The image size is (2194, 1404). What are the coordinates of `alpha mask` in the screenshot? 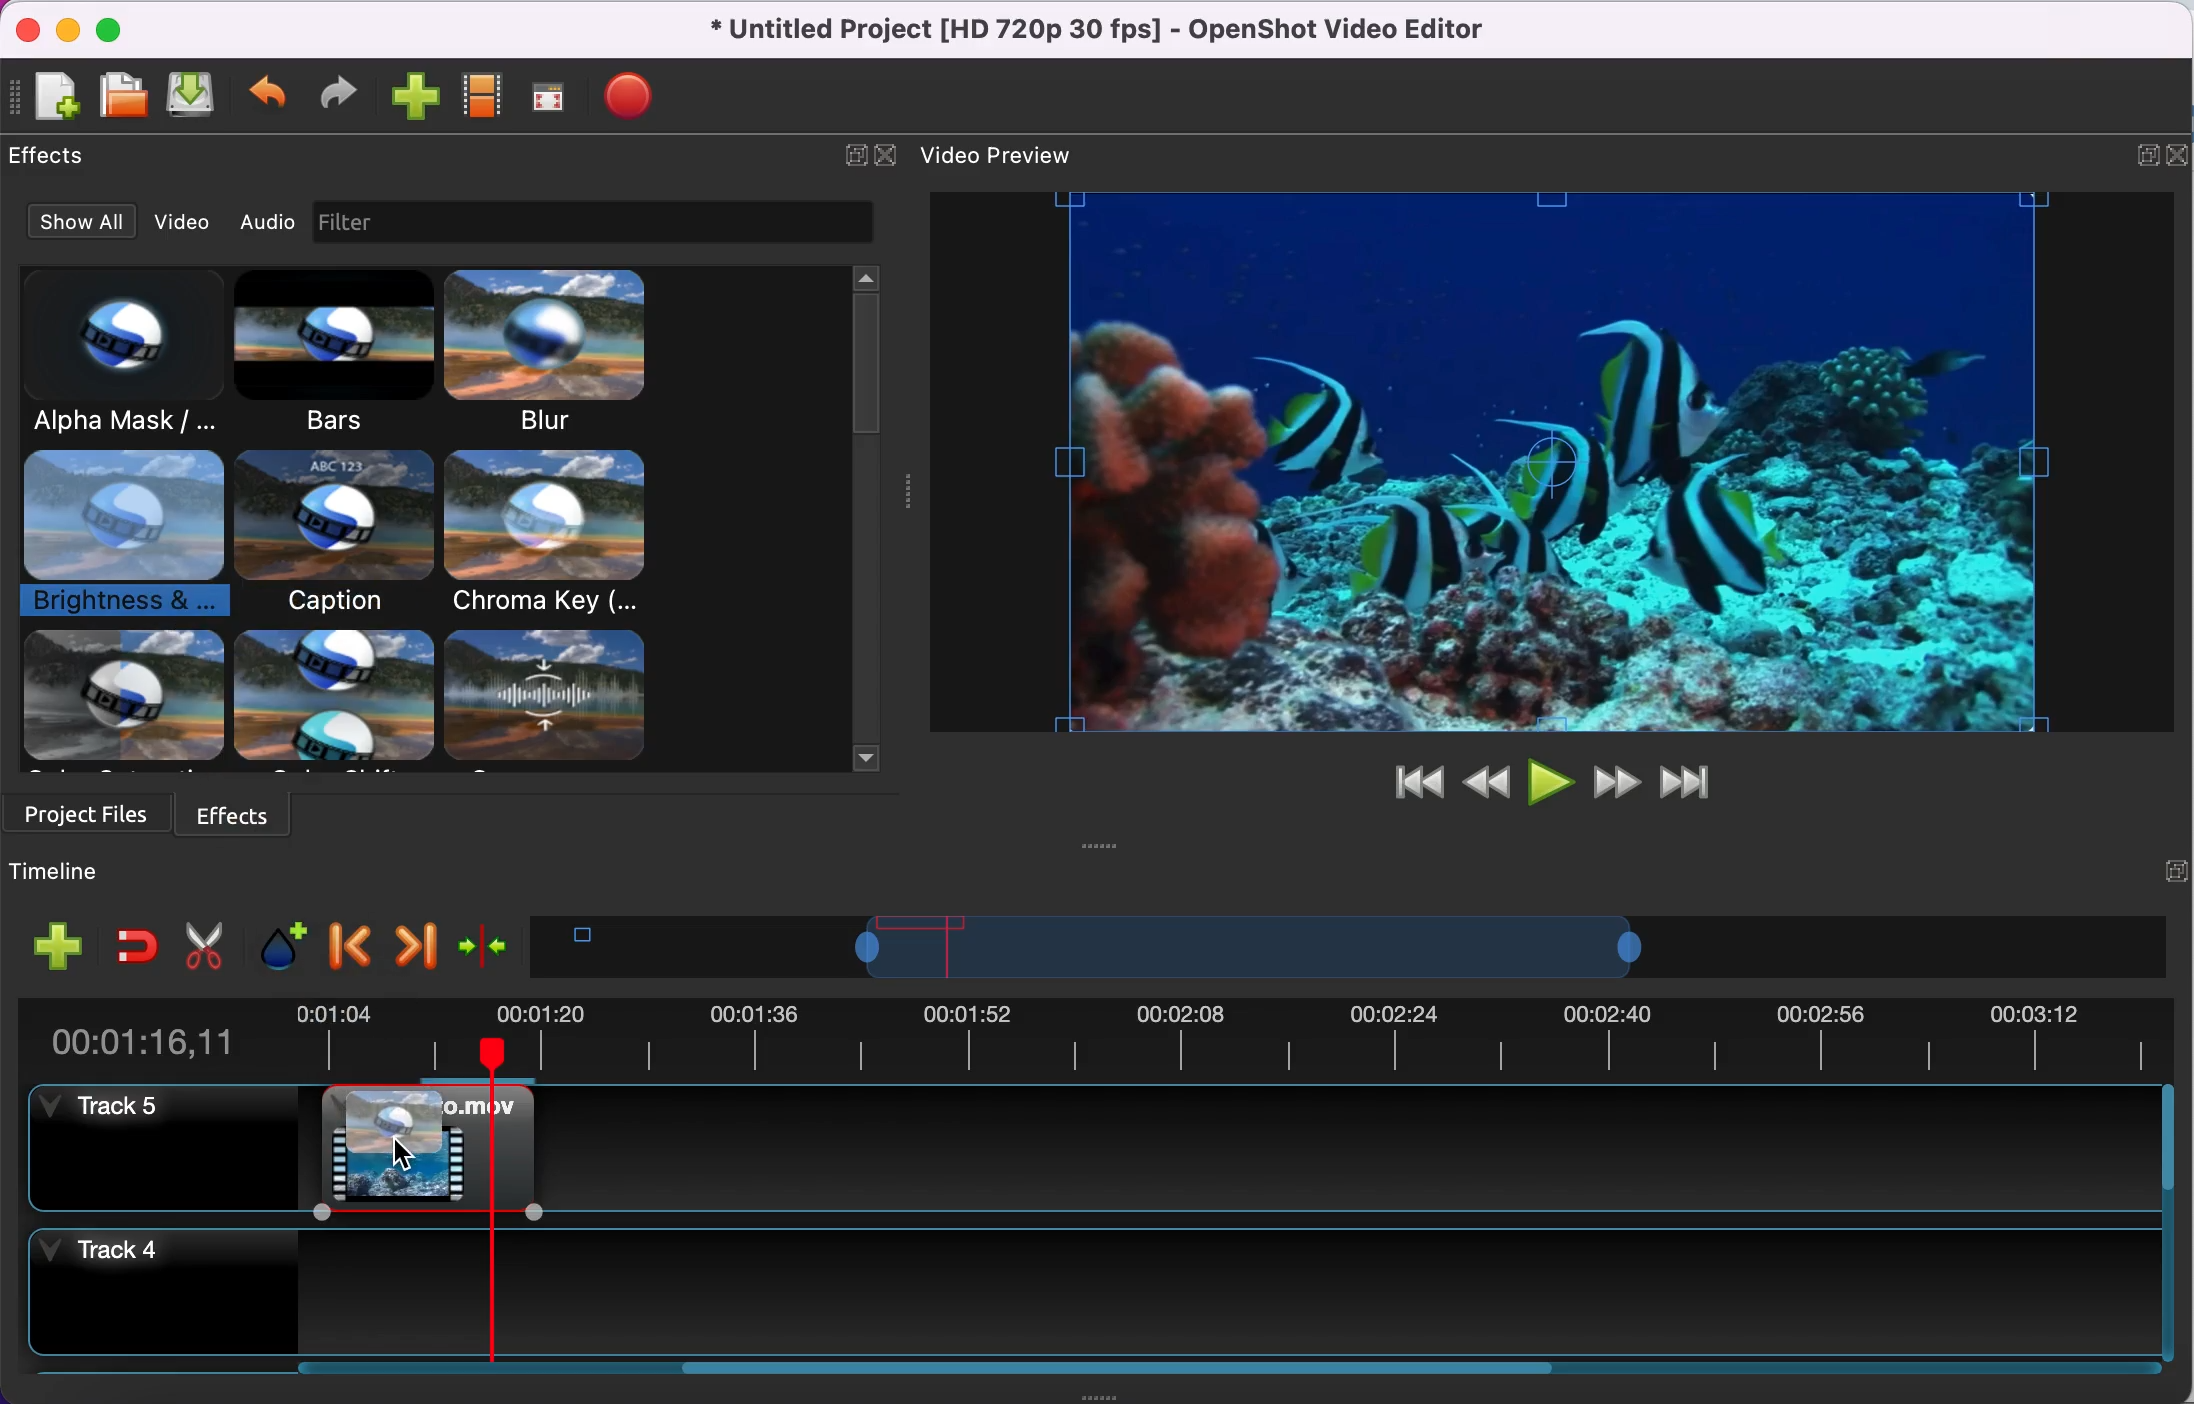 It's located at (126, 353).